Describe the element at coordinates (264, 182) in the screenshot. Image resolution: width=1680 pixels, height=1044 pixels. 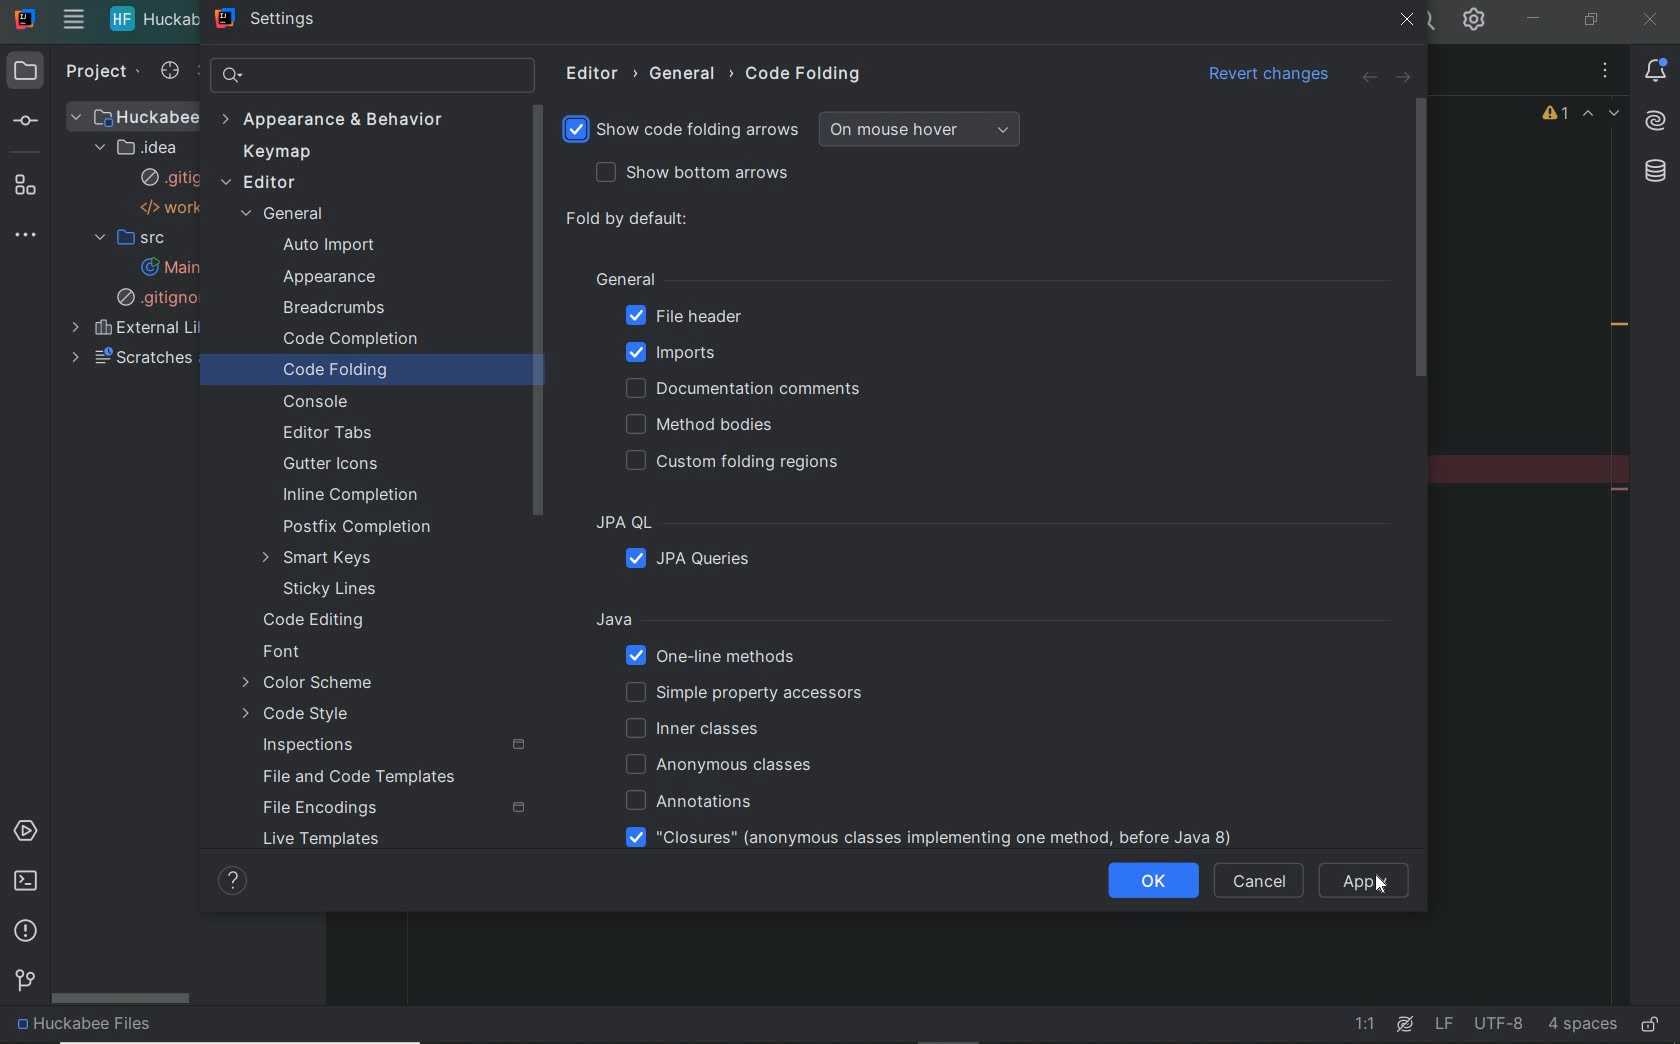
I see `editor` at that location.